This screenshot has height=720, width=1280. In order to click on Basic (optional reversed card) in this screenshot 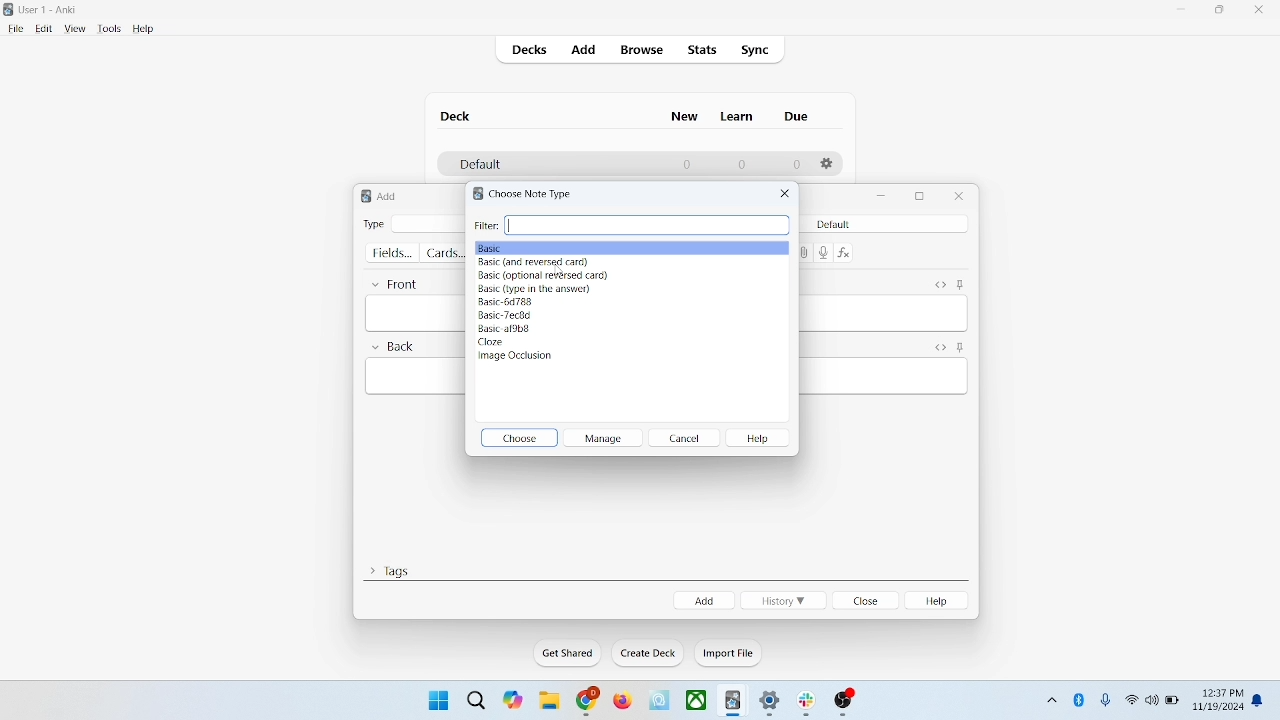, I will do `click(545, 275)`.